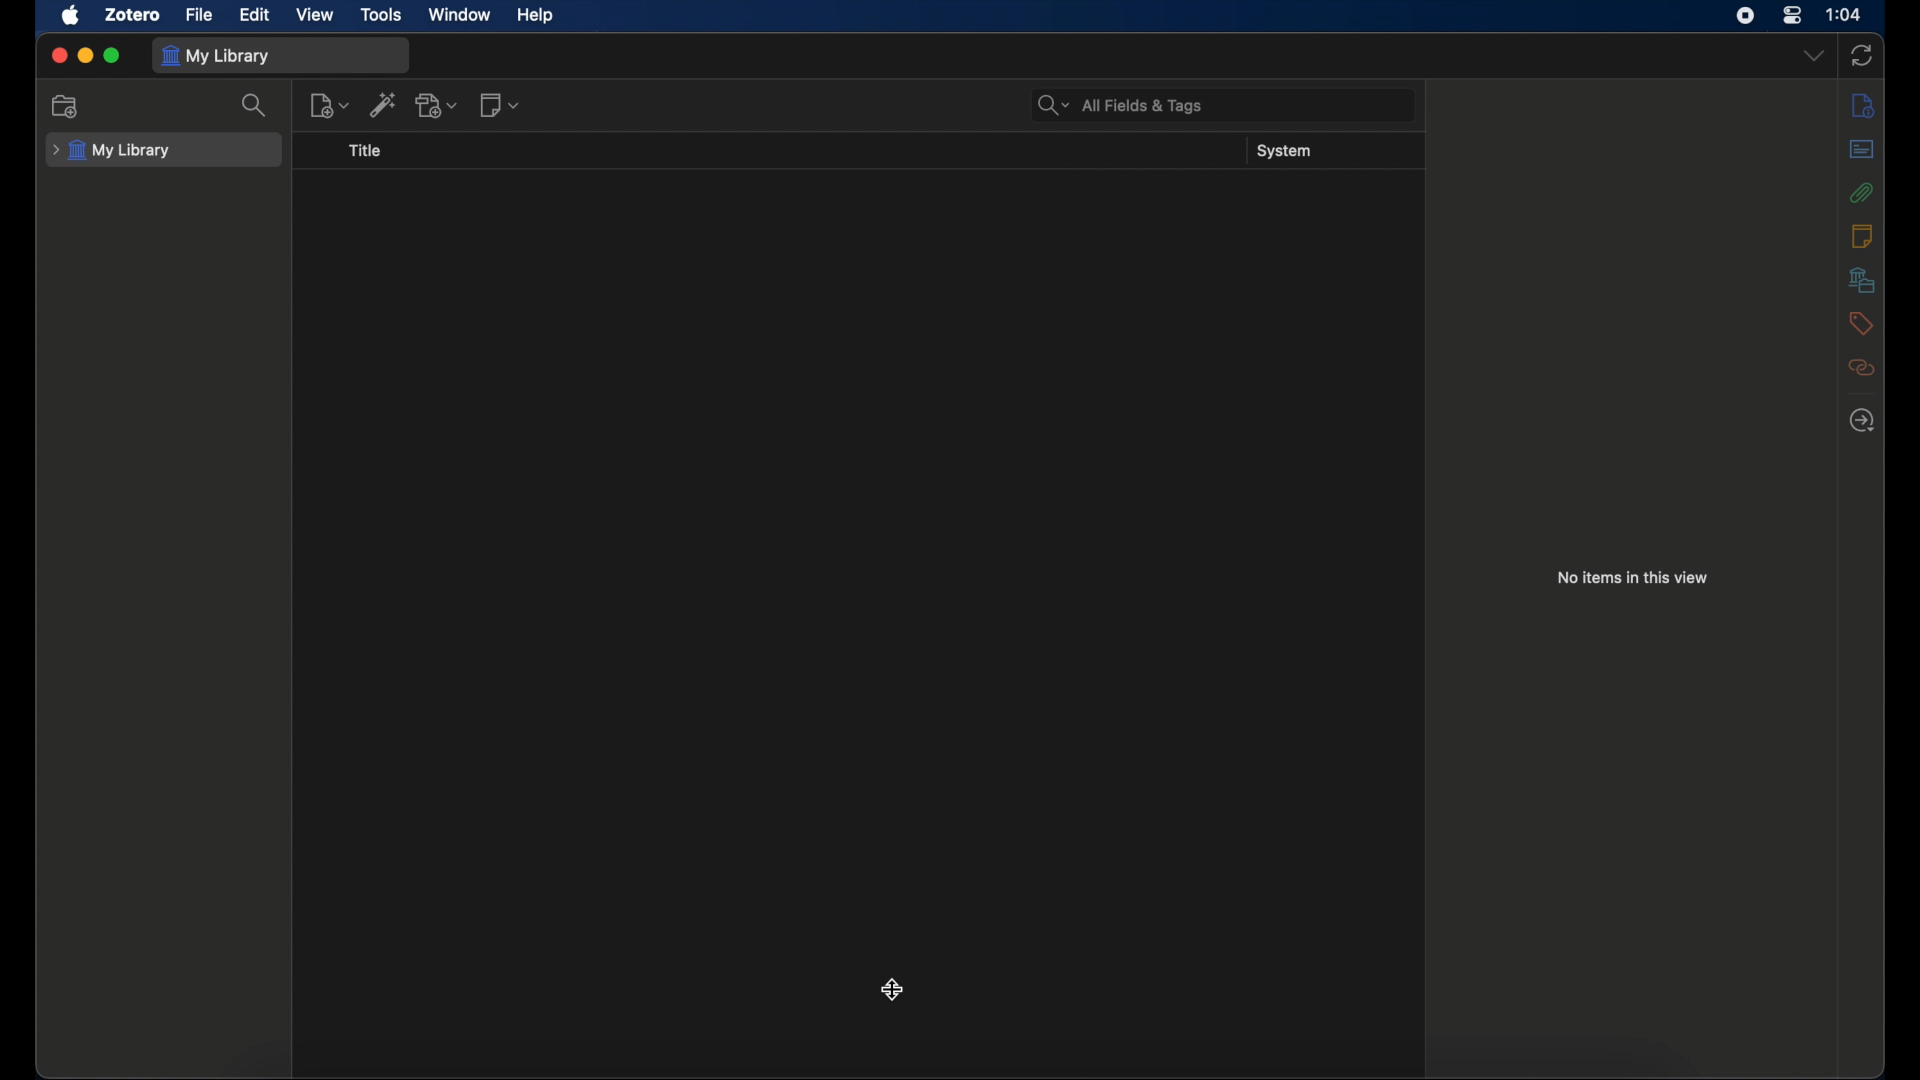 Image resolution: width=1920 pixels, height=1080 pixels. I want to click on my library, so click(113, 151).